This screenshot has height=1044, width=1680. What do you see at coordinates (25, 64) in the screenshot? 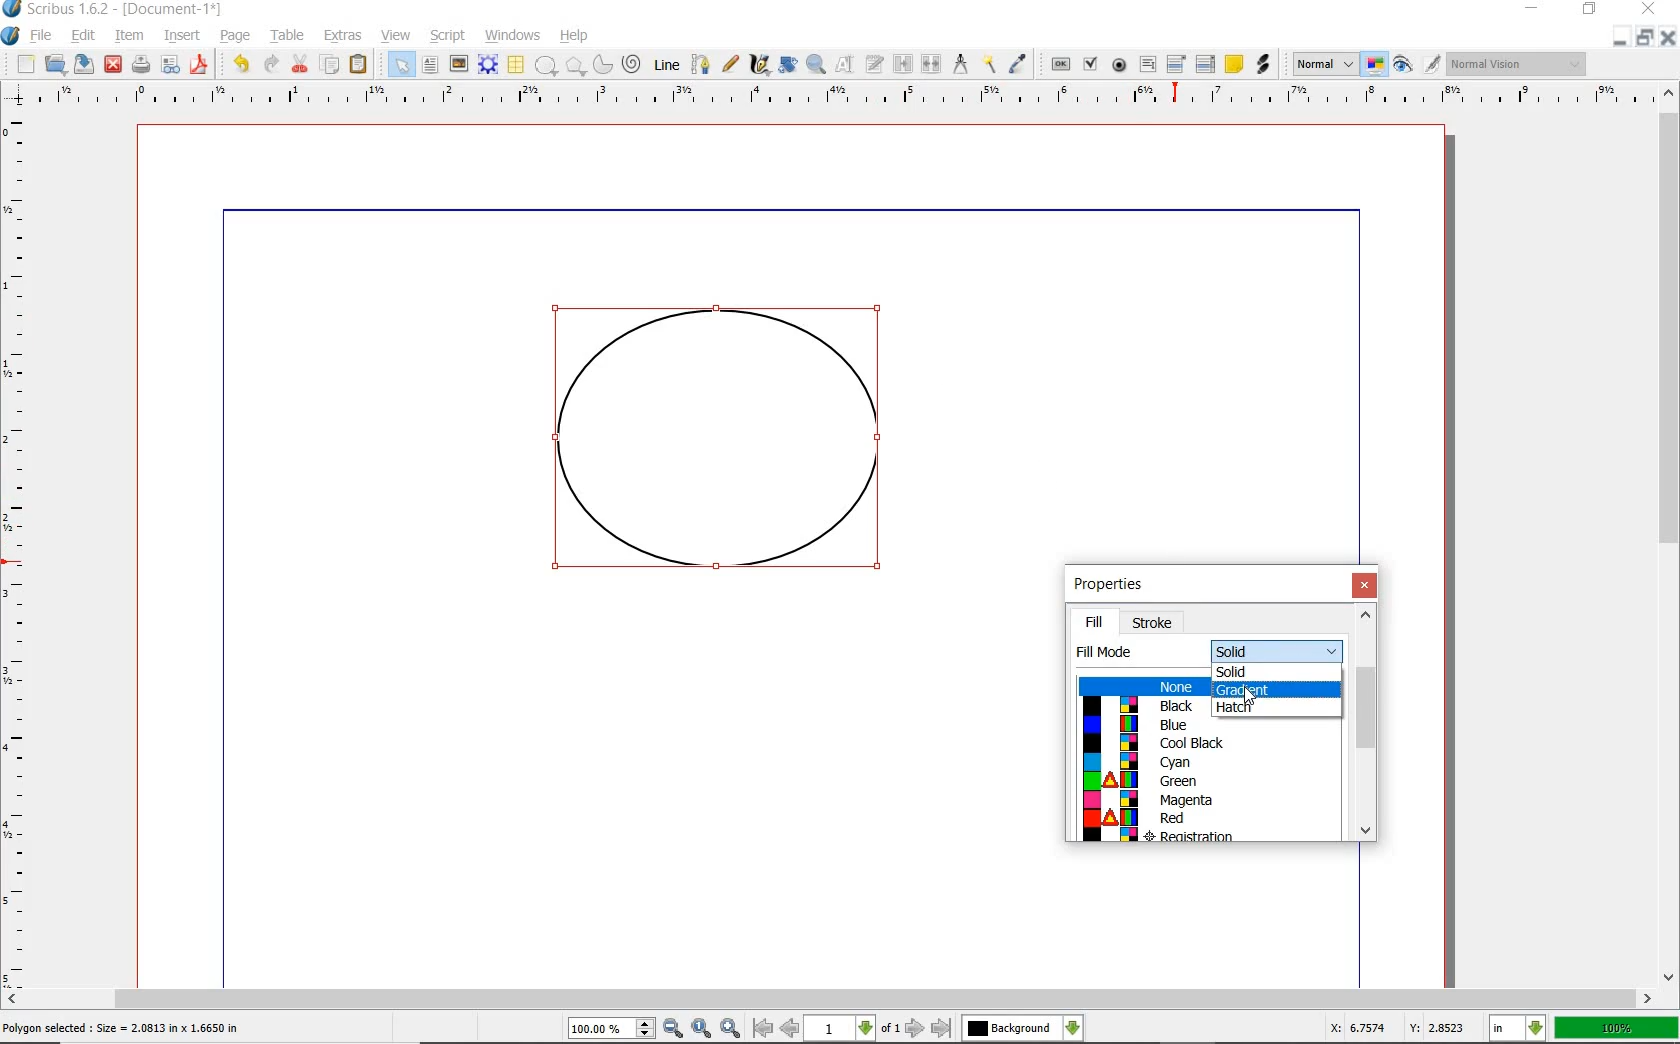
I see `NEW` at bounding box center [25, 64].